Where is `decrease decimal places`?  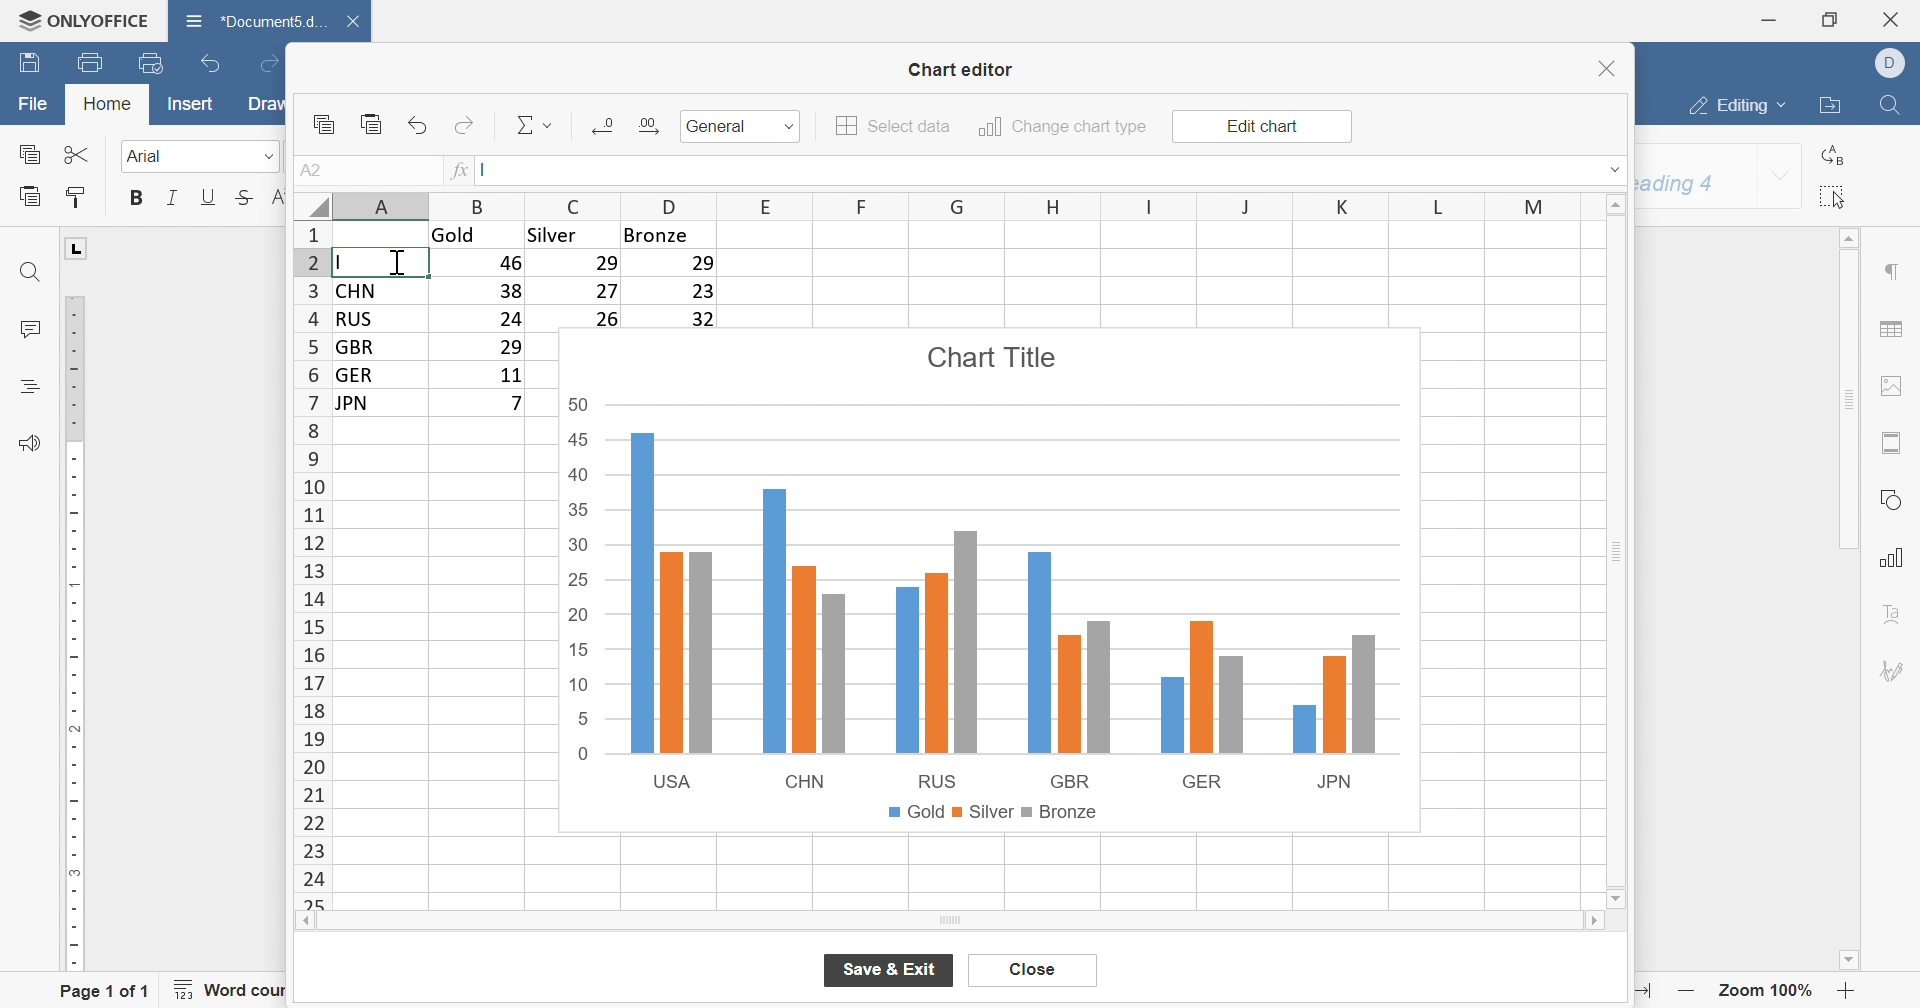
decrease decimal places is located at coordinates (605, 125).